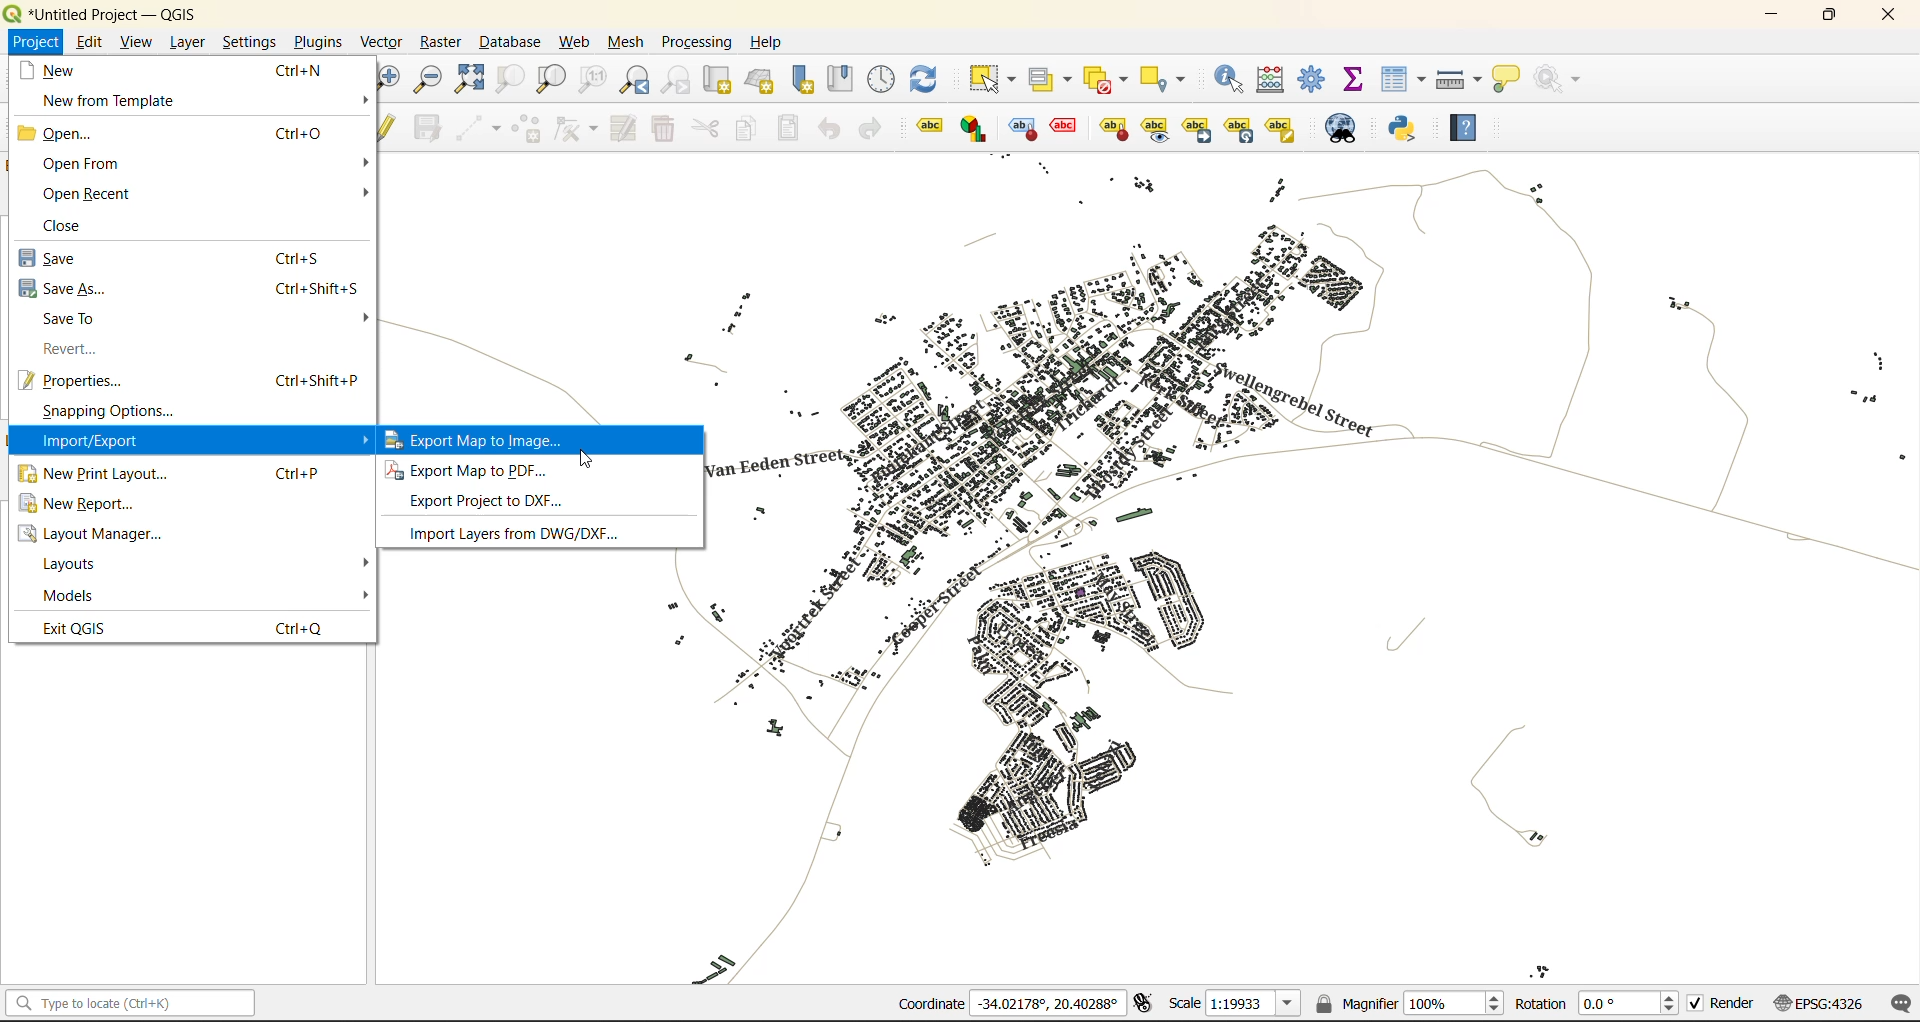 This screenshot has width=1920, height=1022. What do you see at coordinates (1472, 127) in the screenshot?
I see `help` at bounding box center [1472, 127].